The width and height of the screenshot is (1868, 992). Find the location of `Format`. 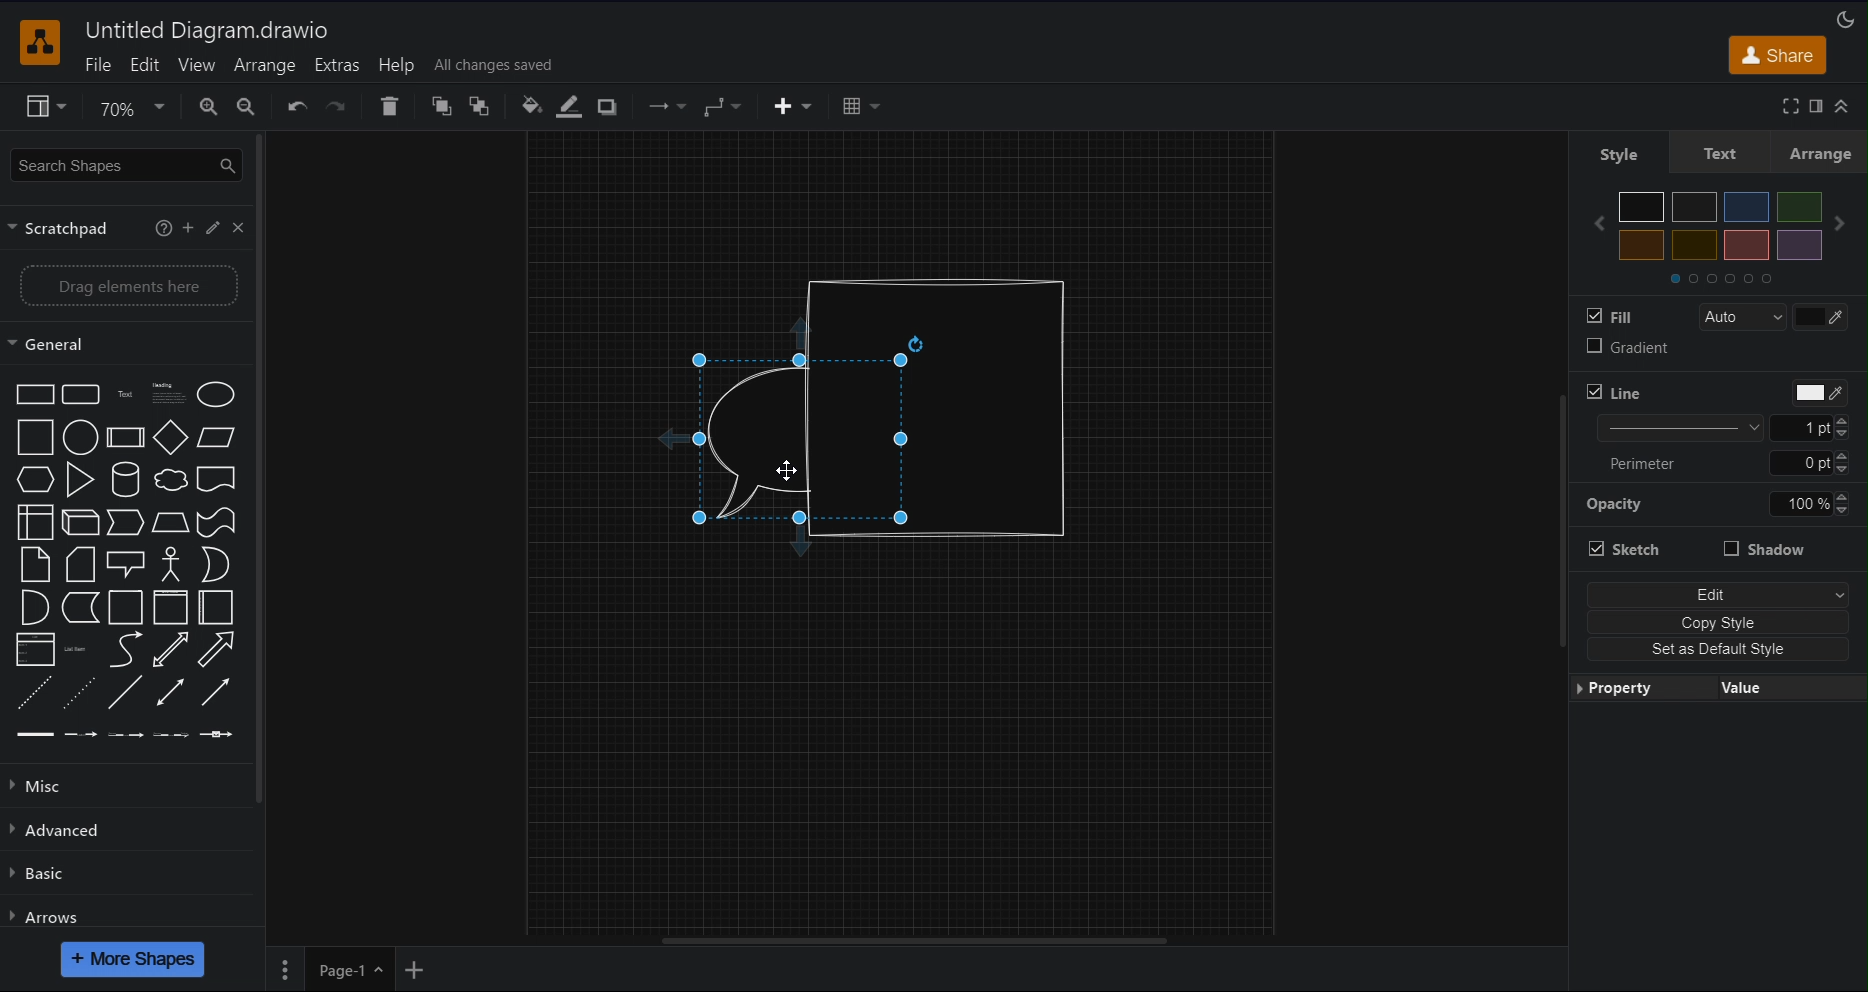

Format is located at coordinates (1817, 106).